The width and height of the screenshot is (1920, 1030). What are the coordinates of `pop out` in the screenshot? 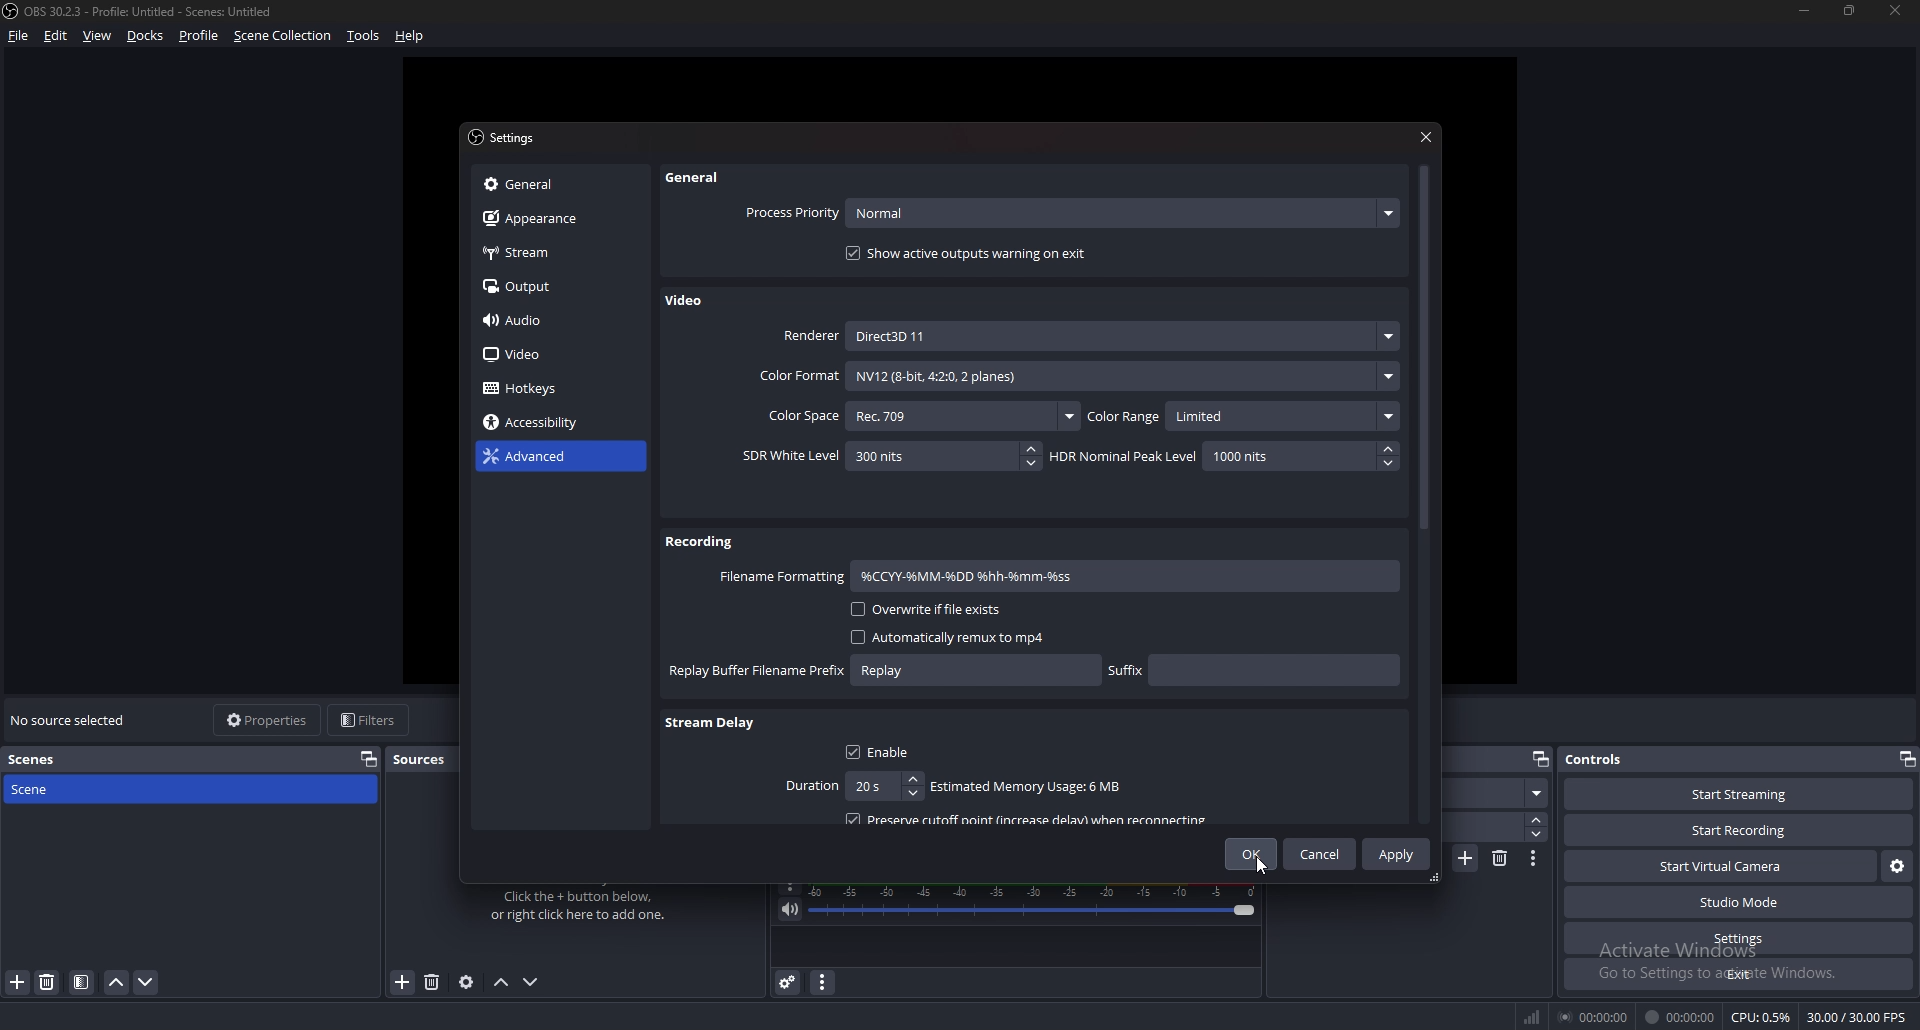 It's located at (1541, 758).